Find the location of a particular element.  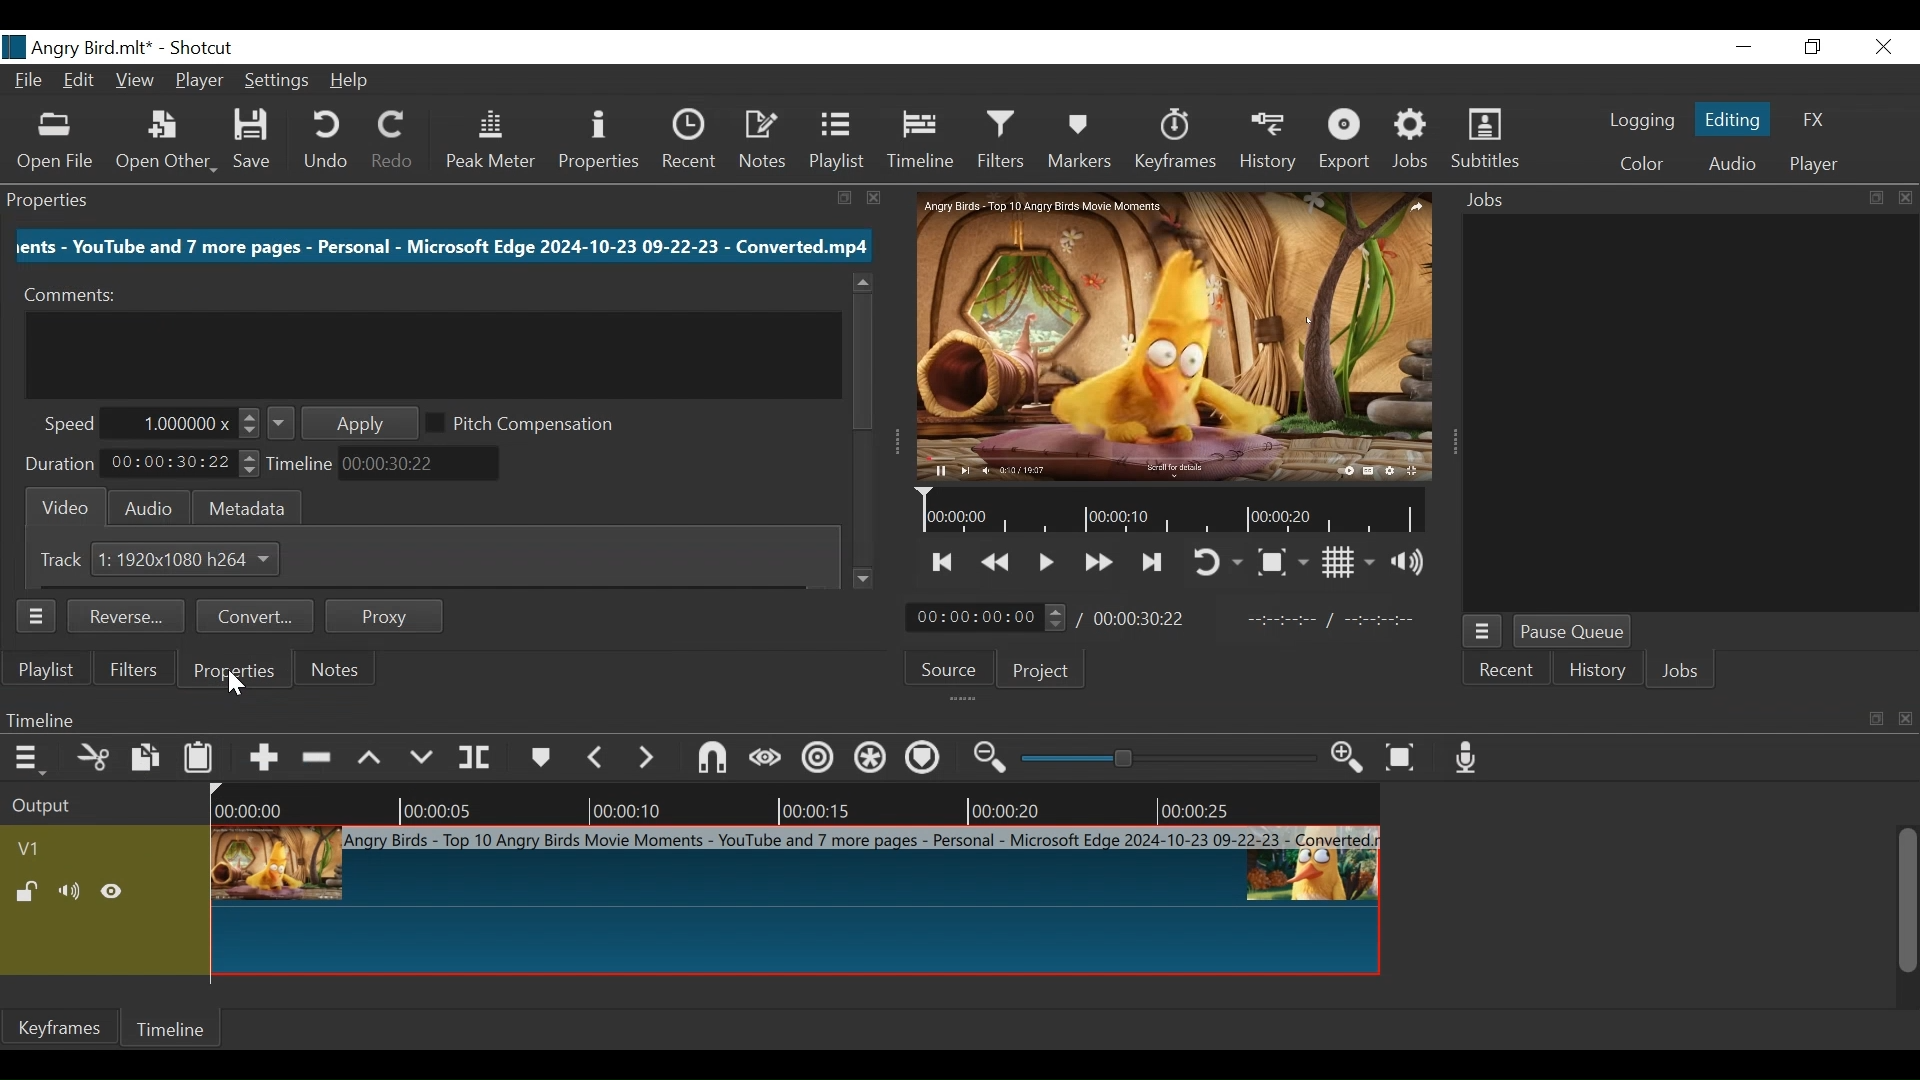

Timeline is located at coordinates (1178, 510).